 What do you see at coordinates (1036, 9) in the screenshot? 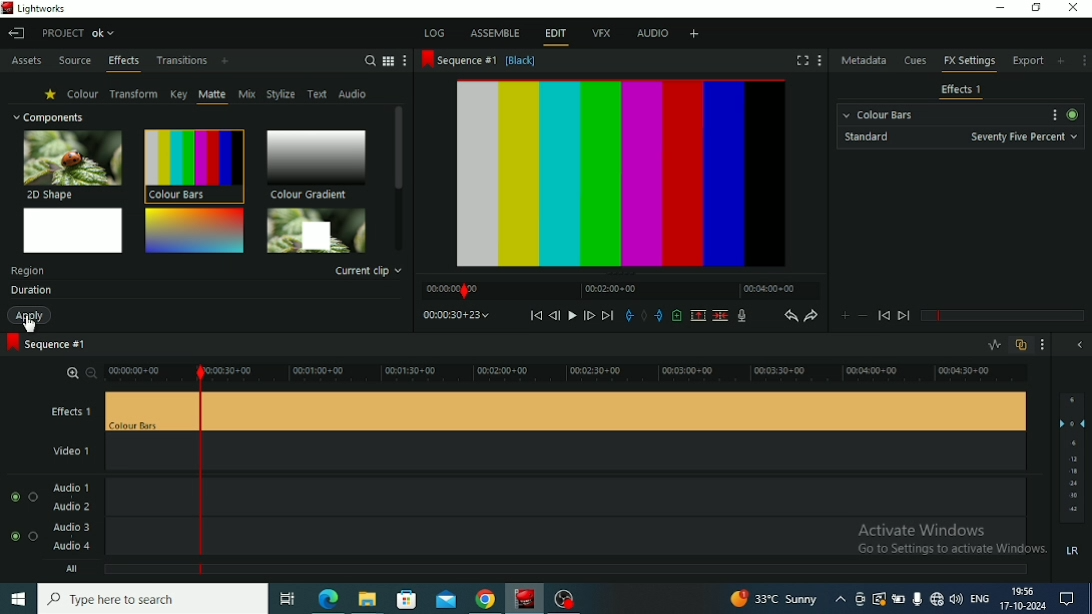
I see `Restore` at bounding box center [1036, 9].